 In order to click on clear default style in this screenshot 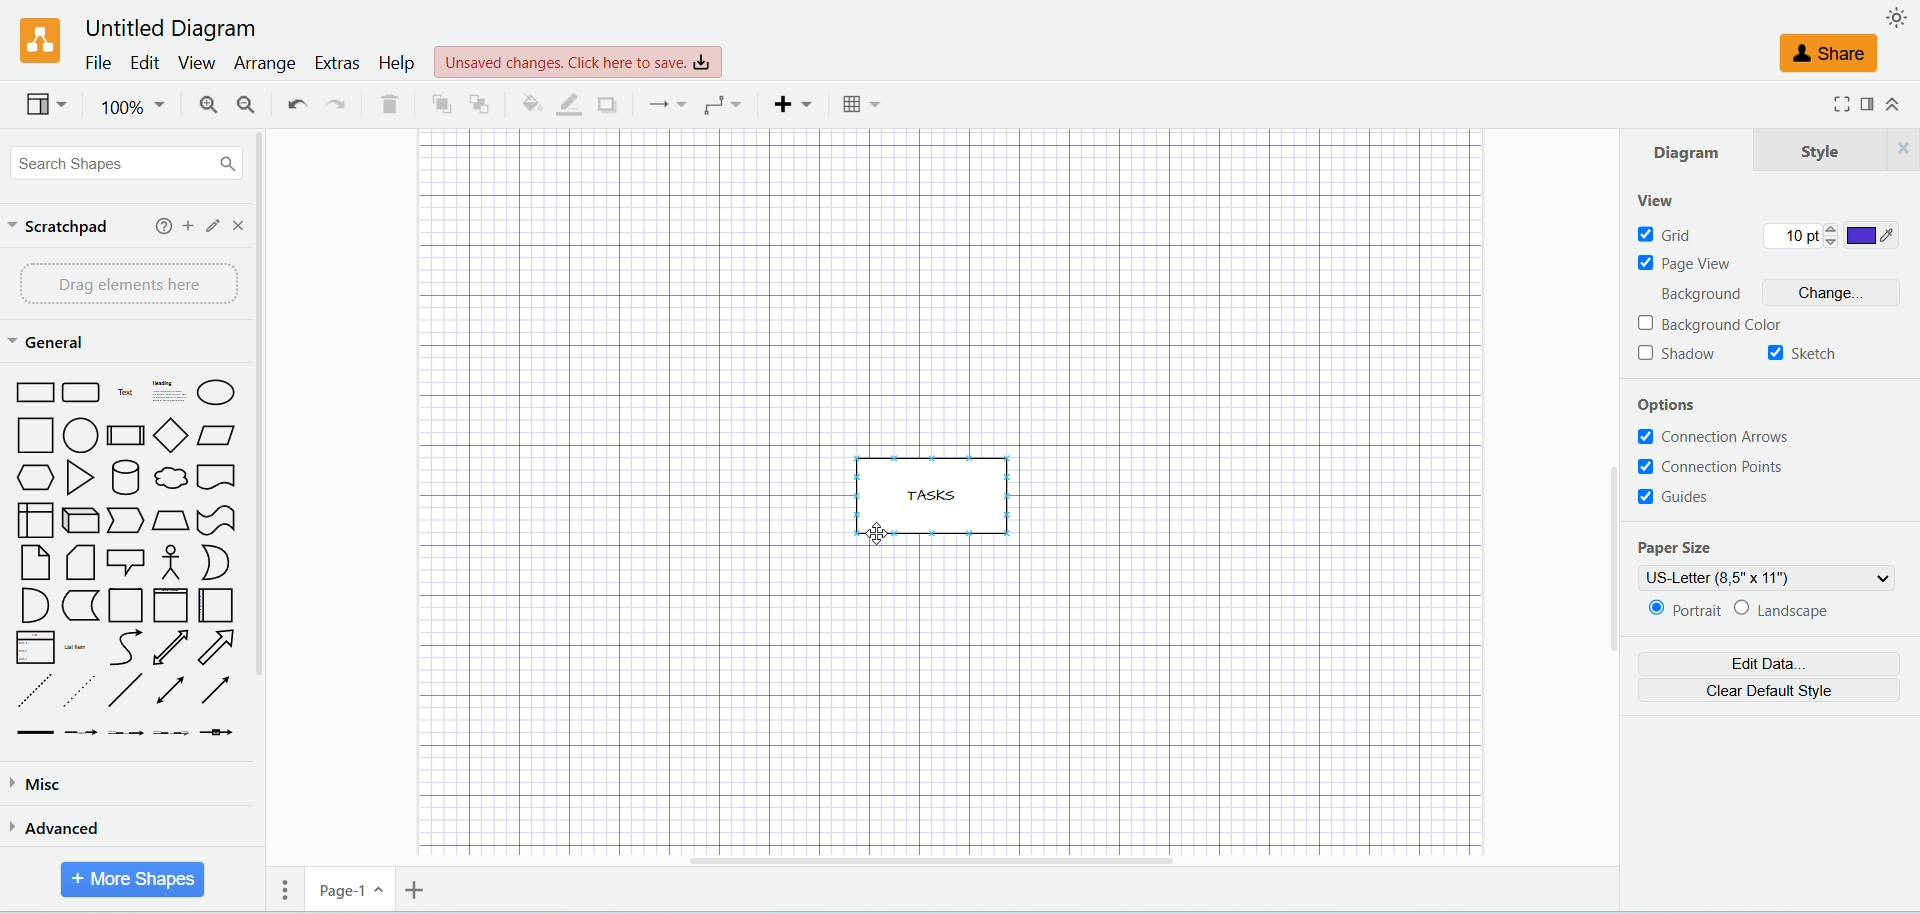, I will do `click(1769, 691)`.